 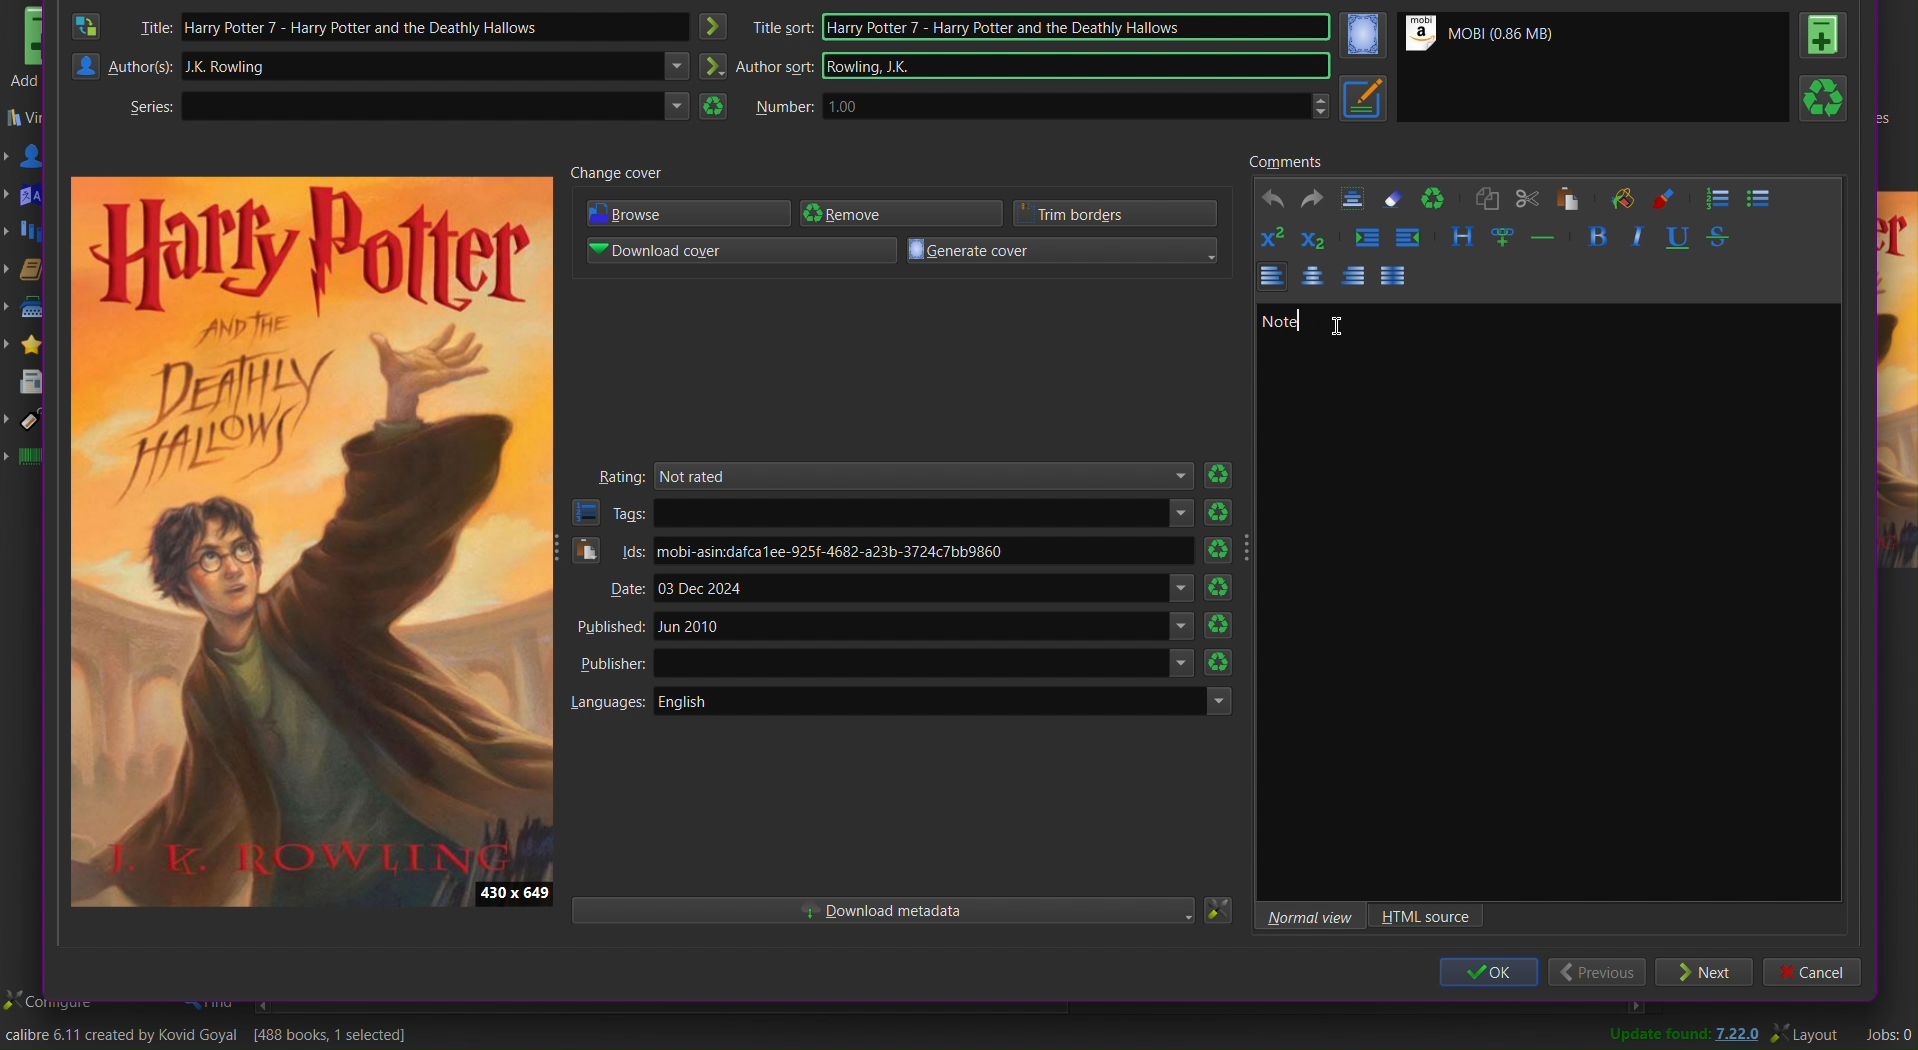 What do you see at coordinates (1482, 36) in the screenshot?
I see `Mobi` at bounding box center [1482, 36].